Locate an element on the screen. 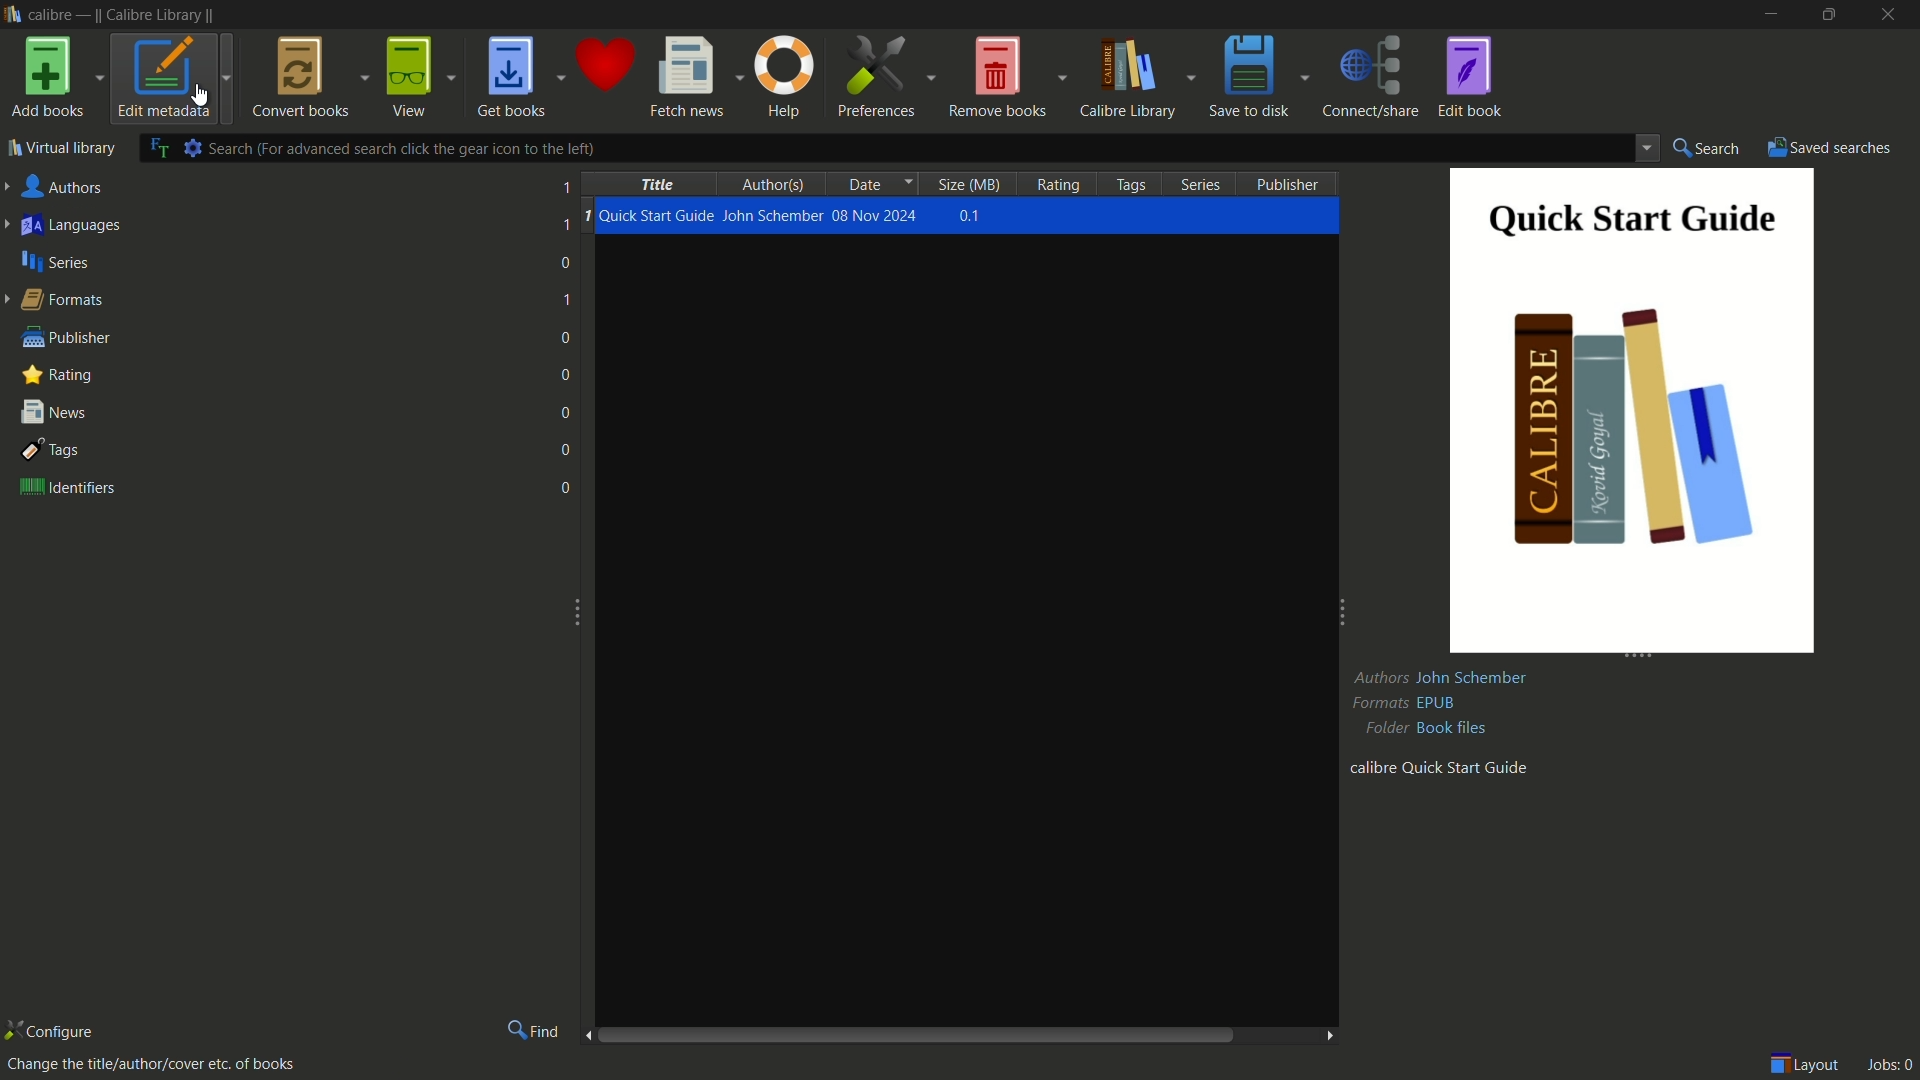 The image size is (1920, 1080). calibre quick start guide is located at coordinates (1439, 765).